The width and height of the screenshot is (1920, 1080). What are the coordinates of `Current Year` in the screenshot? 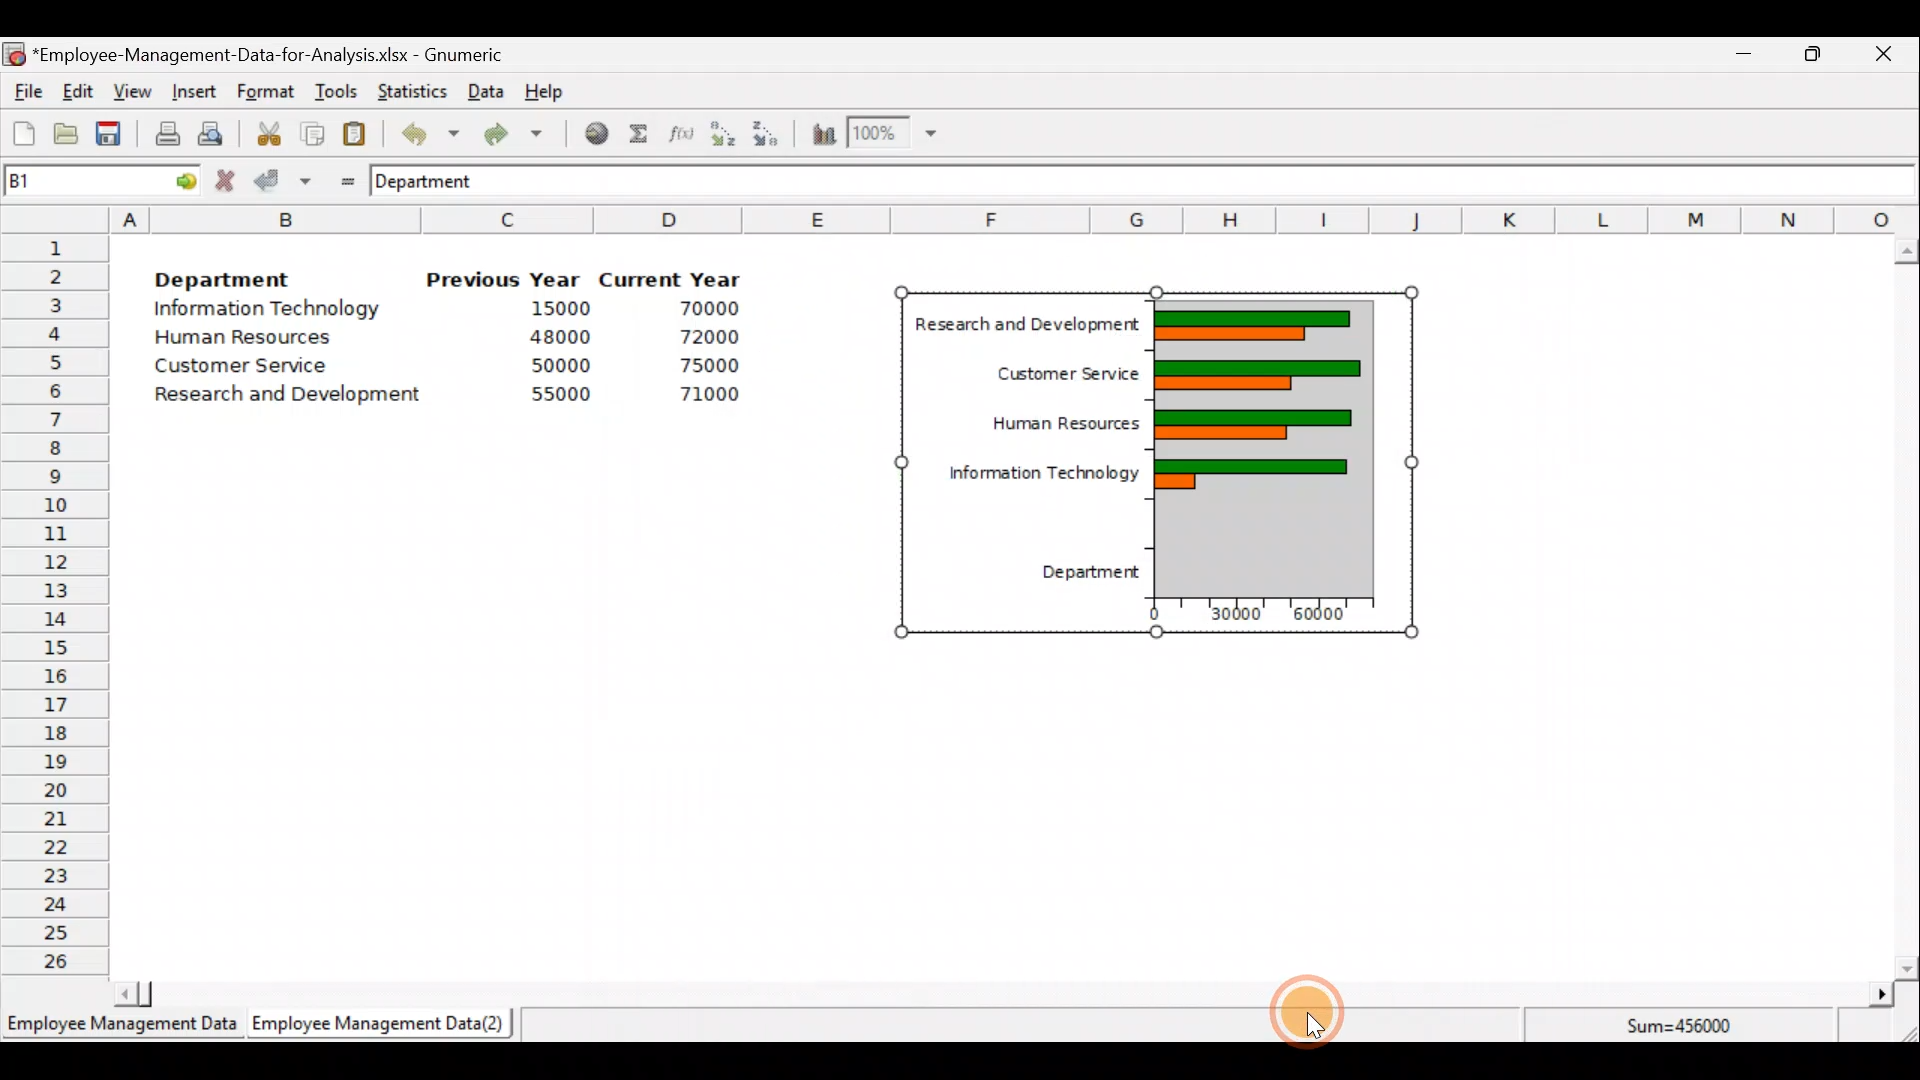 It's located at (677, 278).